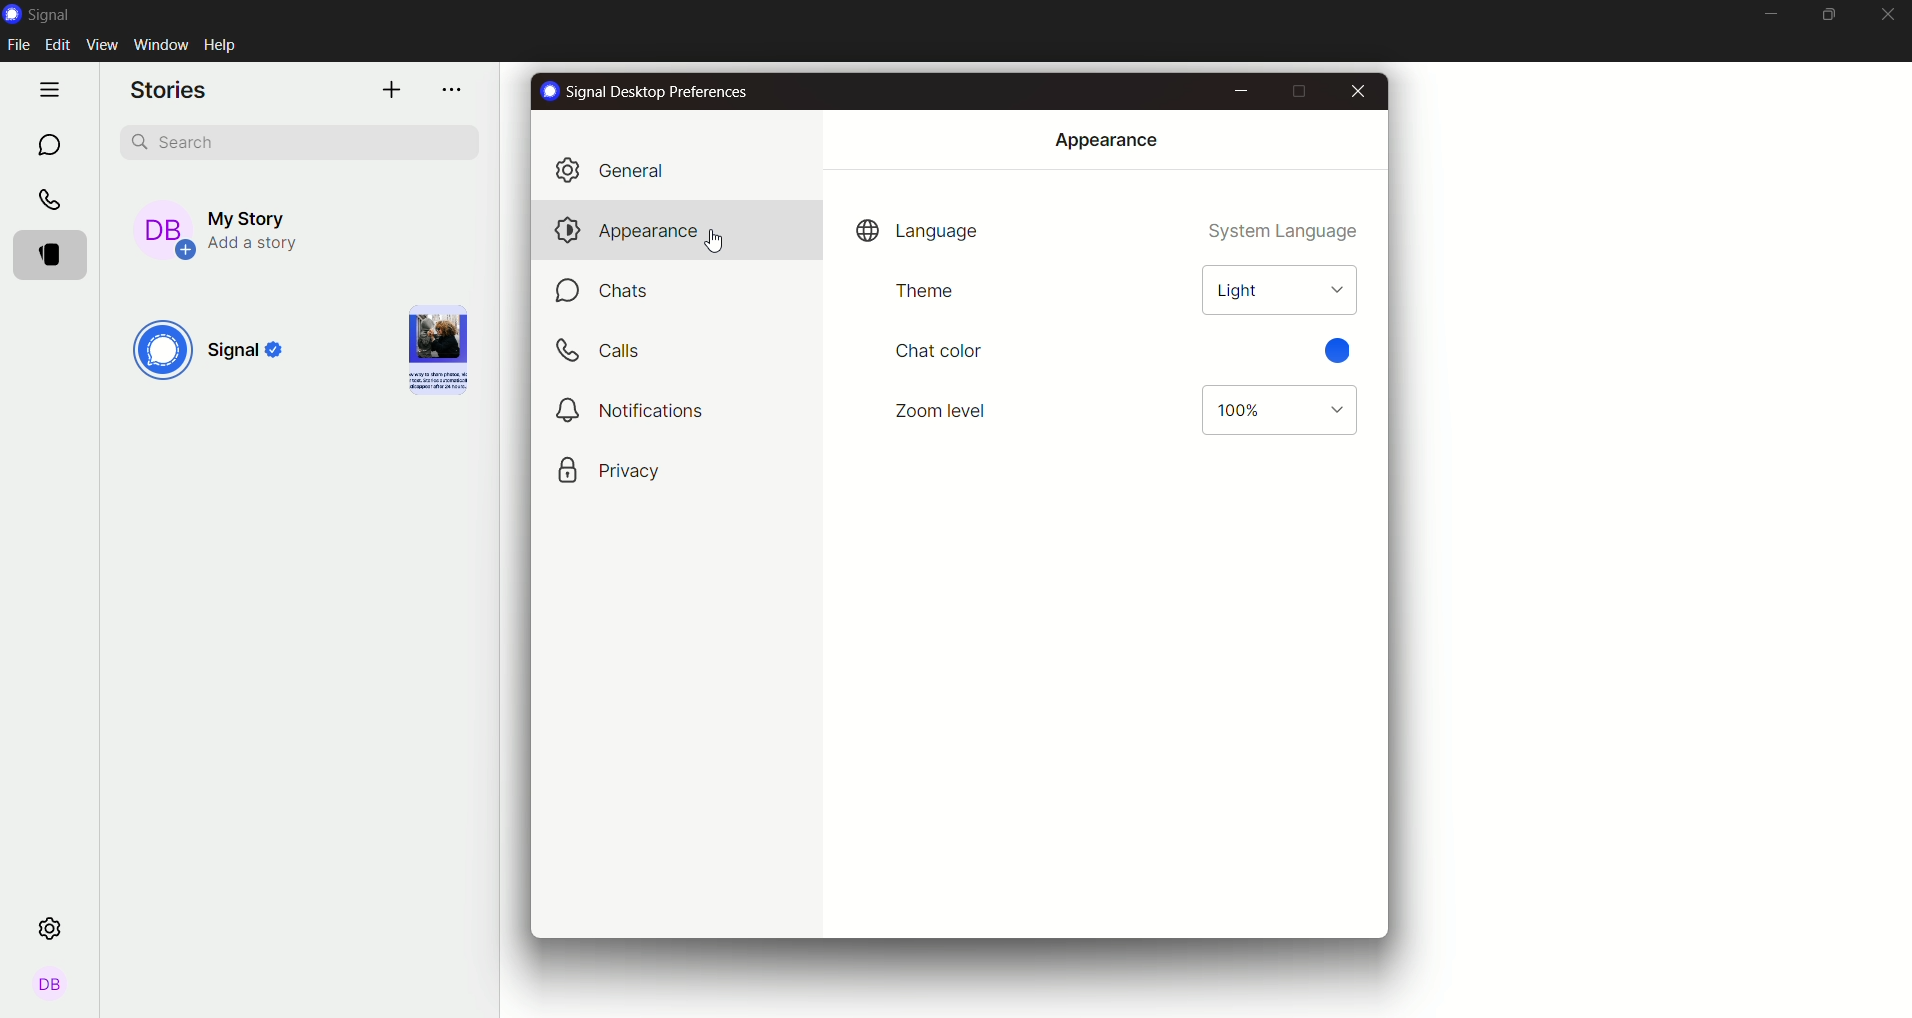 This screenshot has height=1018, width=1912. What do you see at coordinates (923, 291) in the screenshot?
I see `theme` at bounding box center [923, 291].